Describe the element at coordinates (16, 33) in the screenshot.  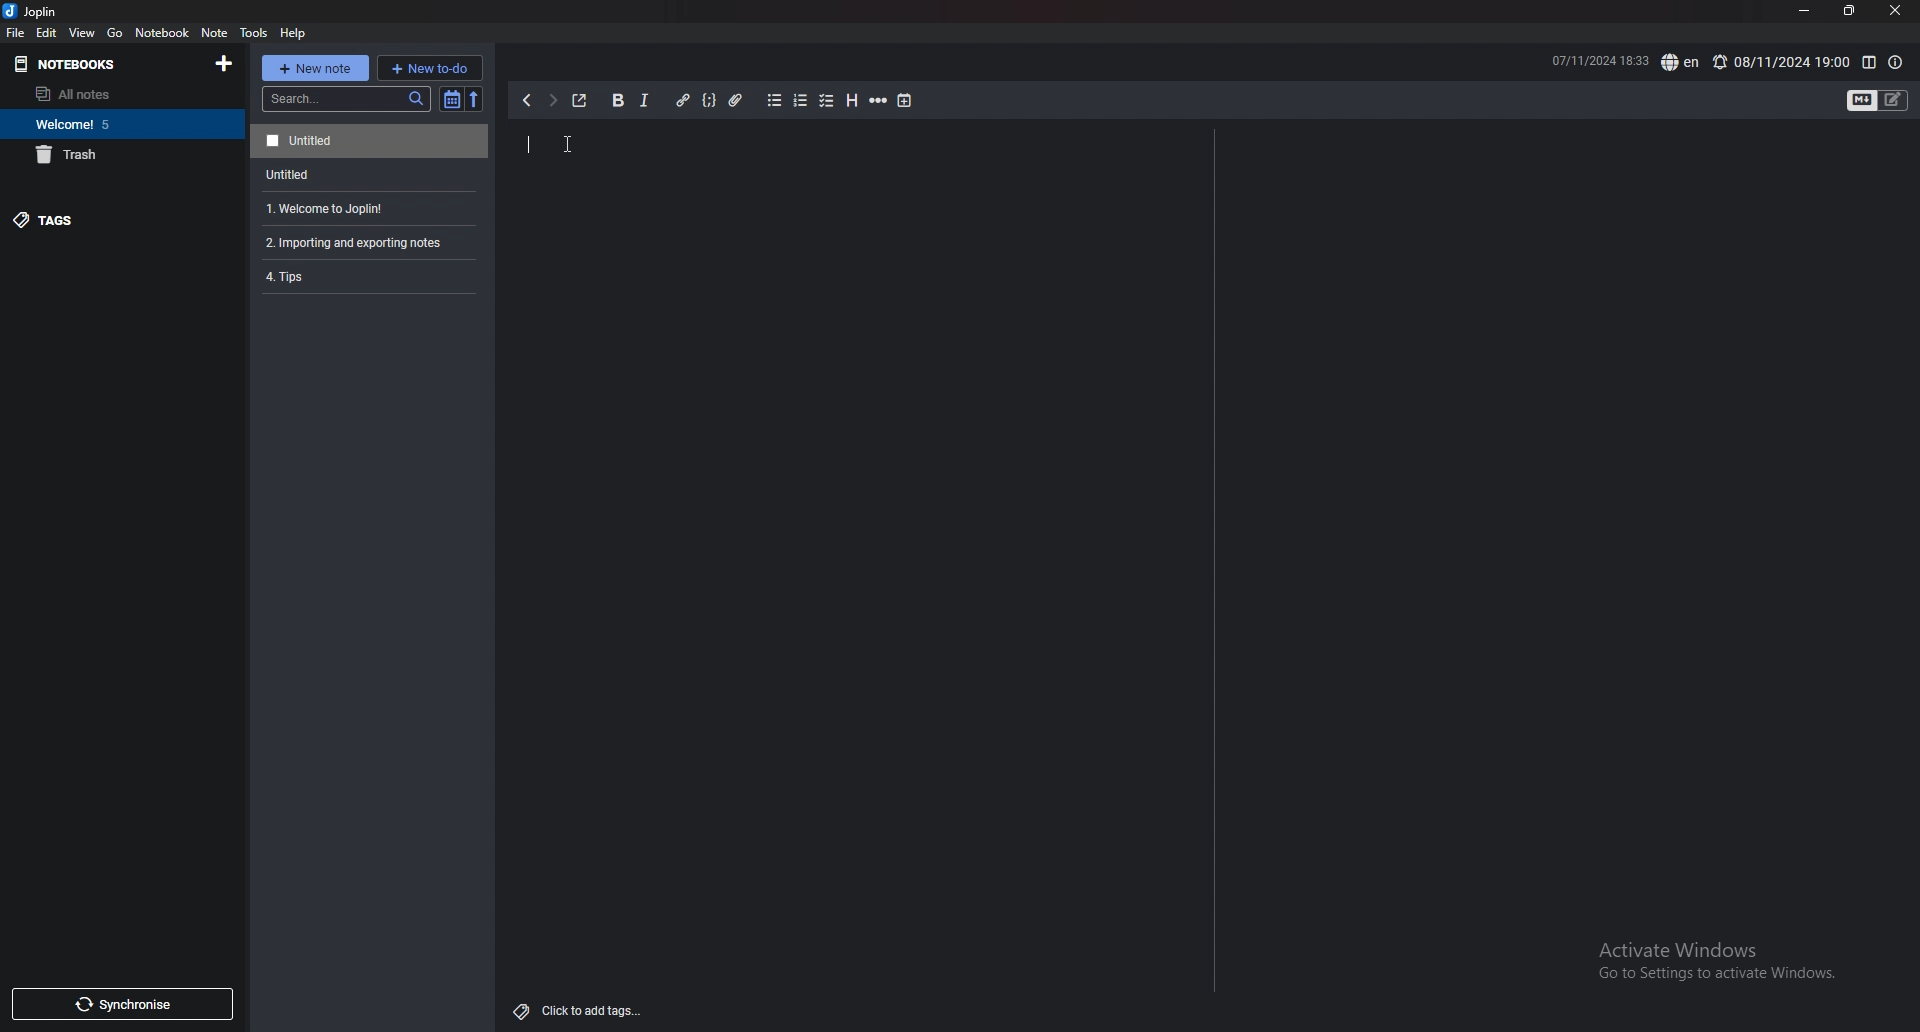
I see `file` at that location.